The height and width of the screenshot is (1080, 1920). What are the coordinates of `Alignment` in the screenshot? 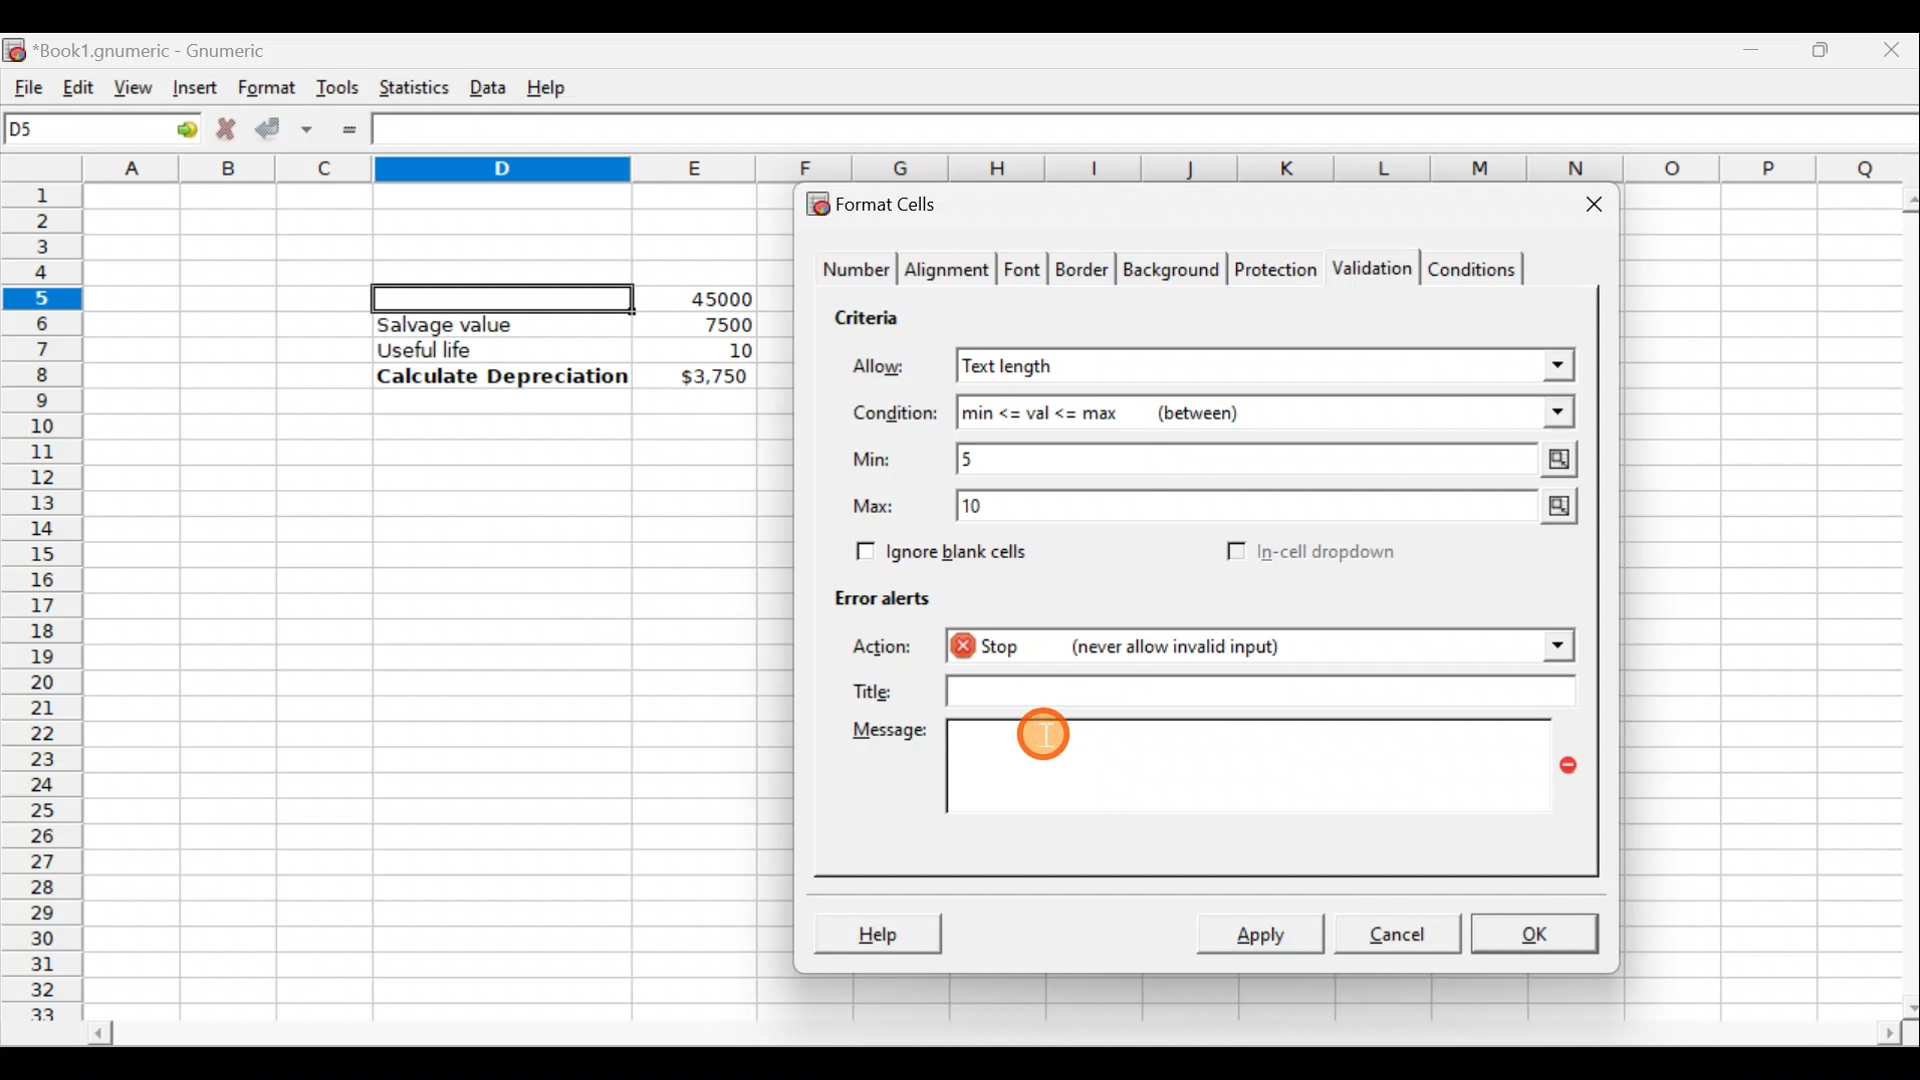 It's located at (948, 272).